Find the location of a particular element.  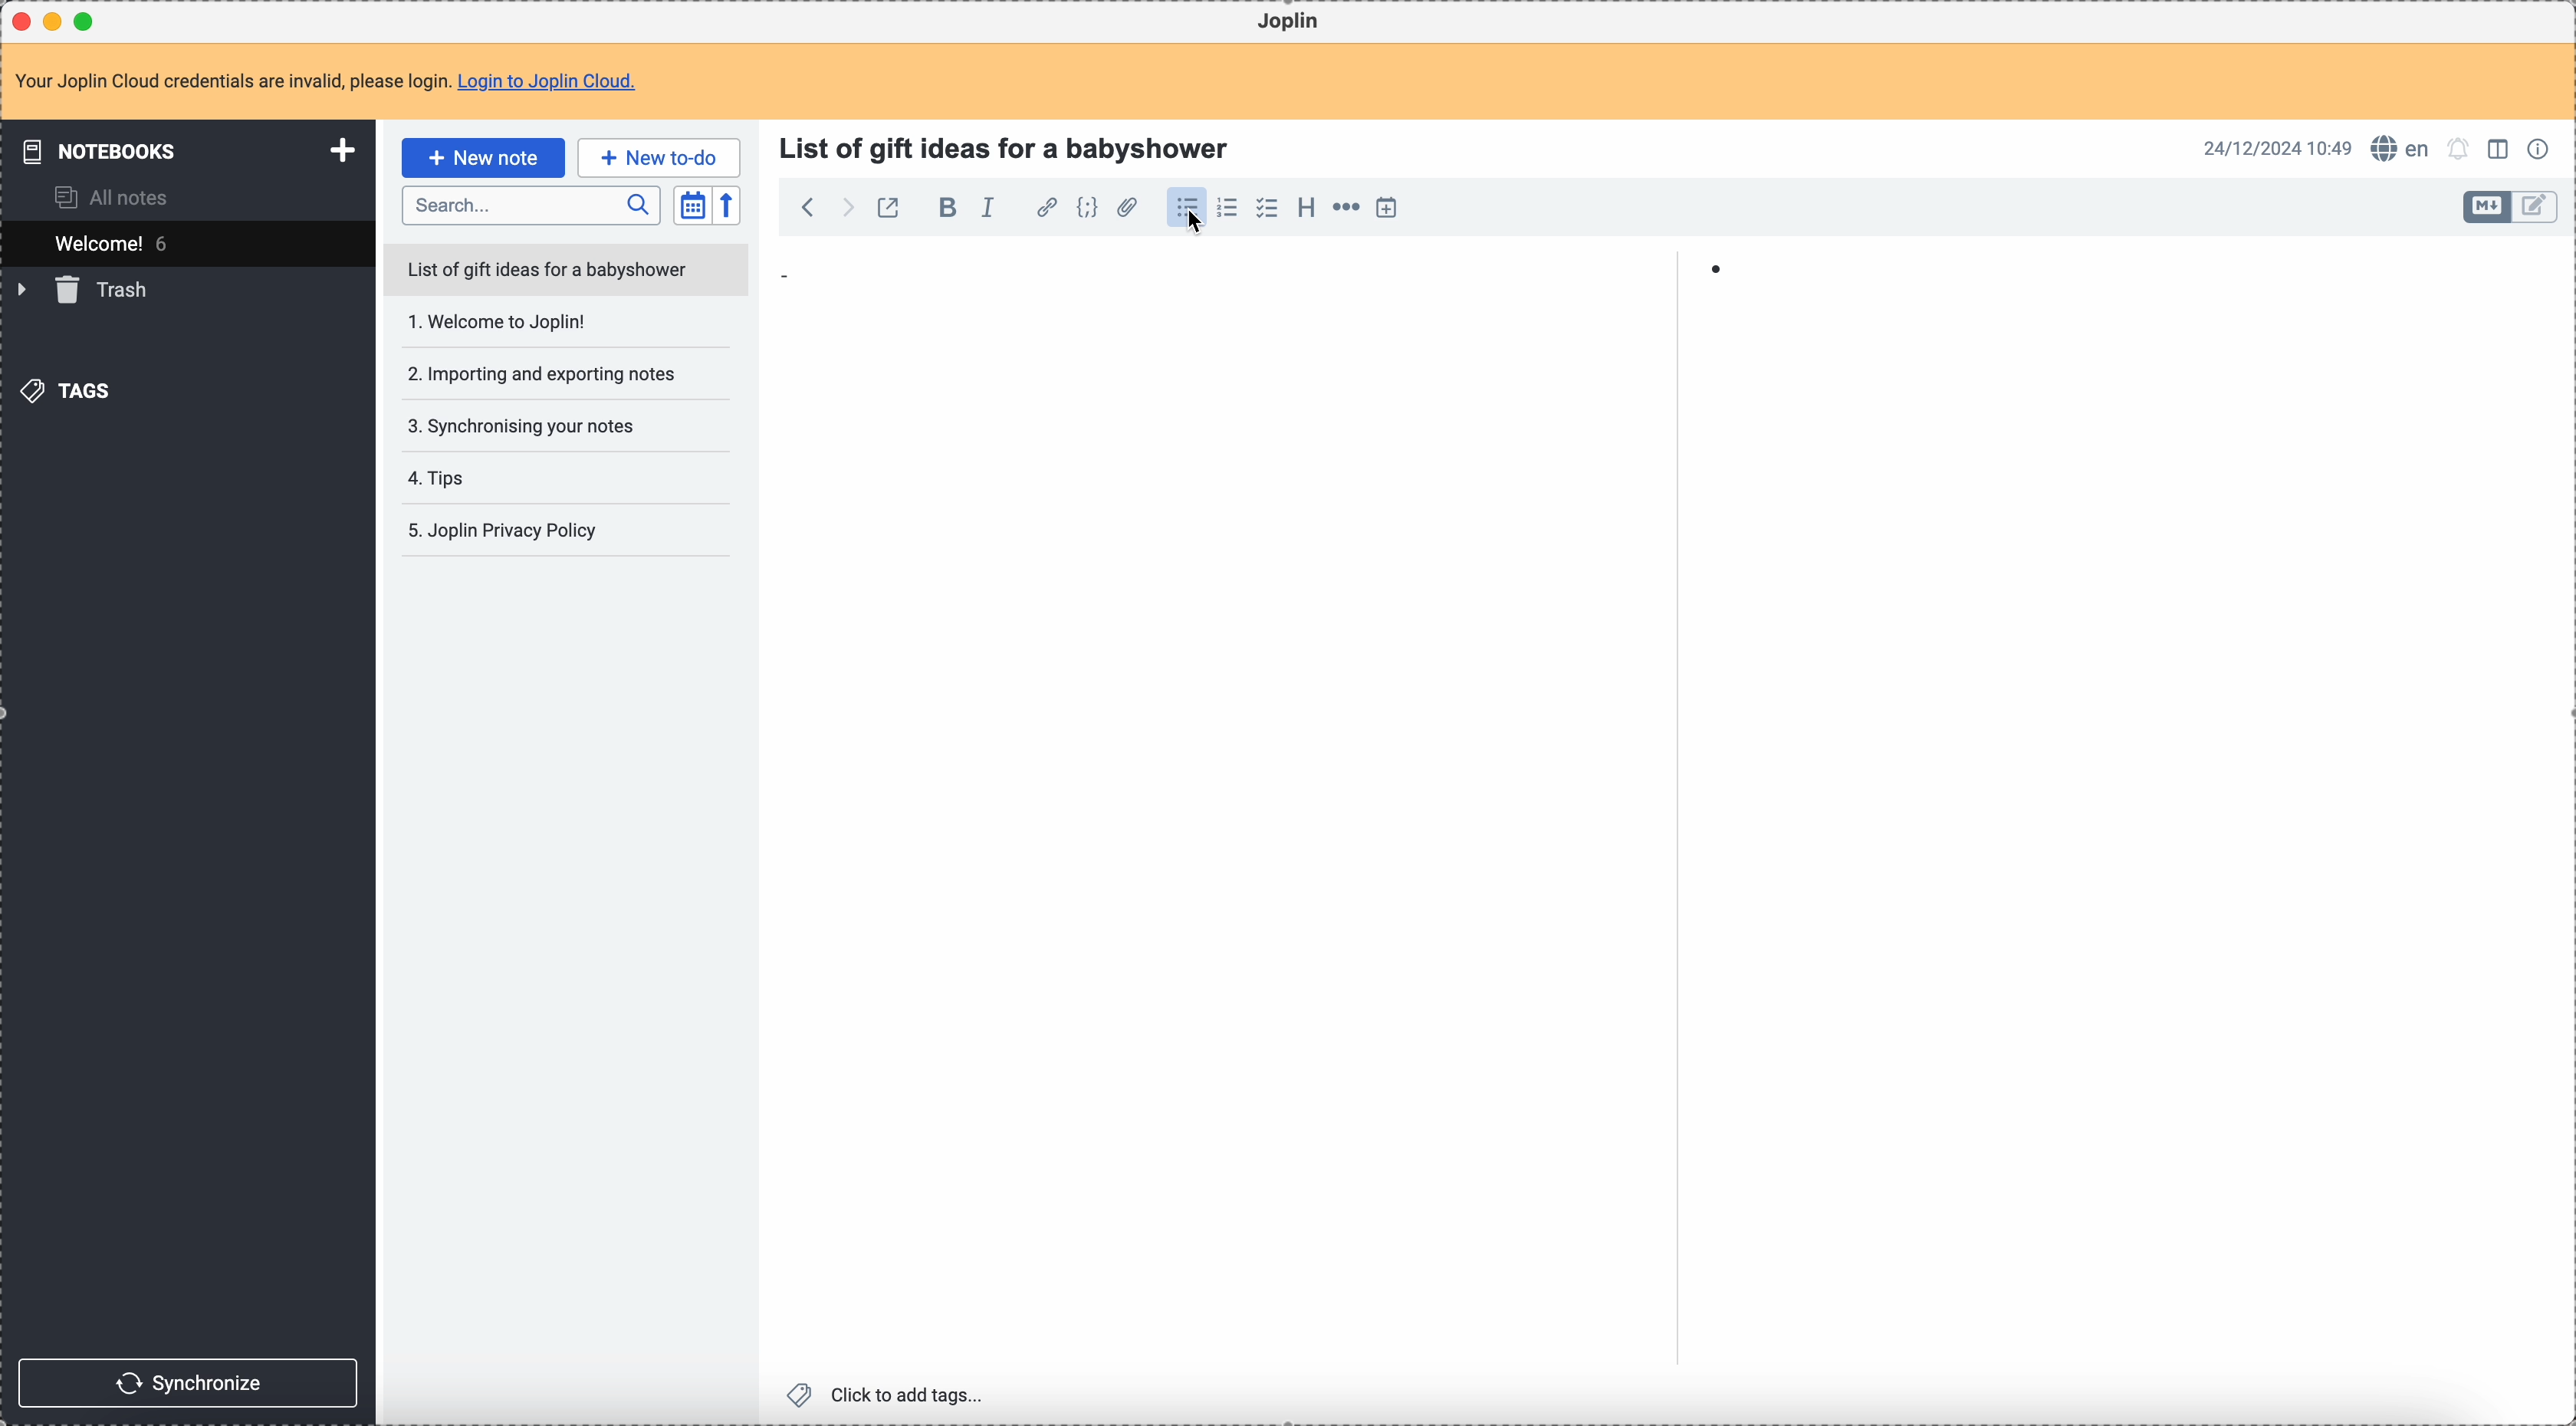

search bar is located at coordinates (531, 206).